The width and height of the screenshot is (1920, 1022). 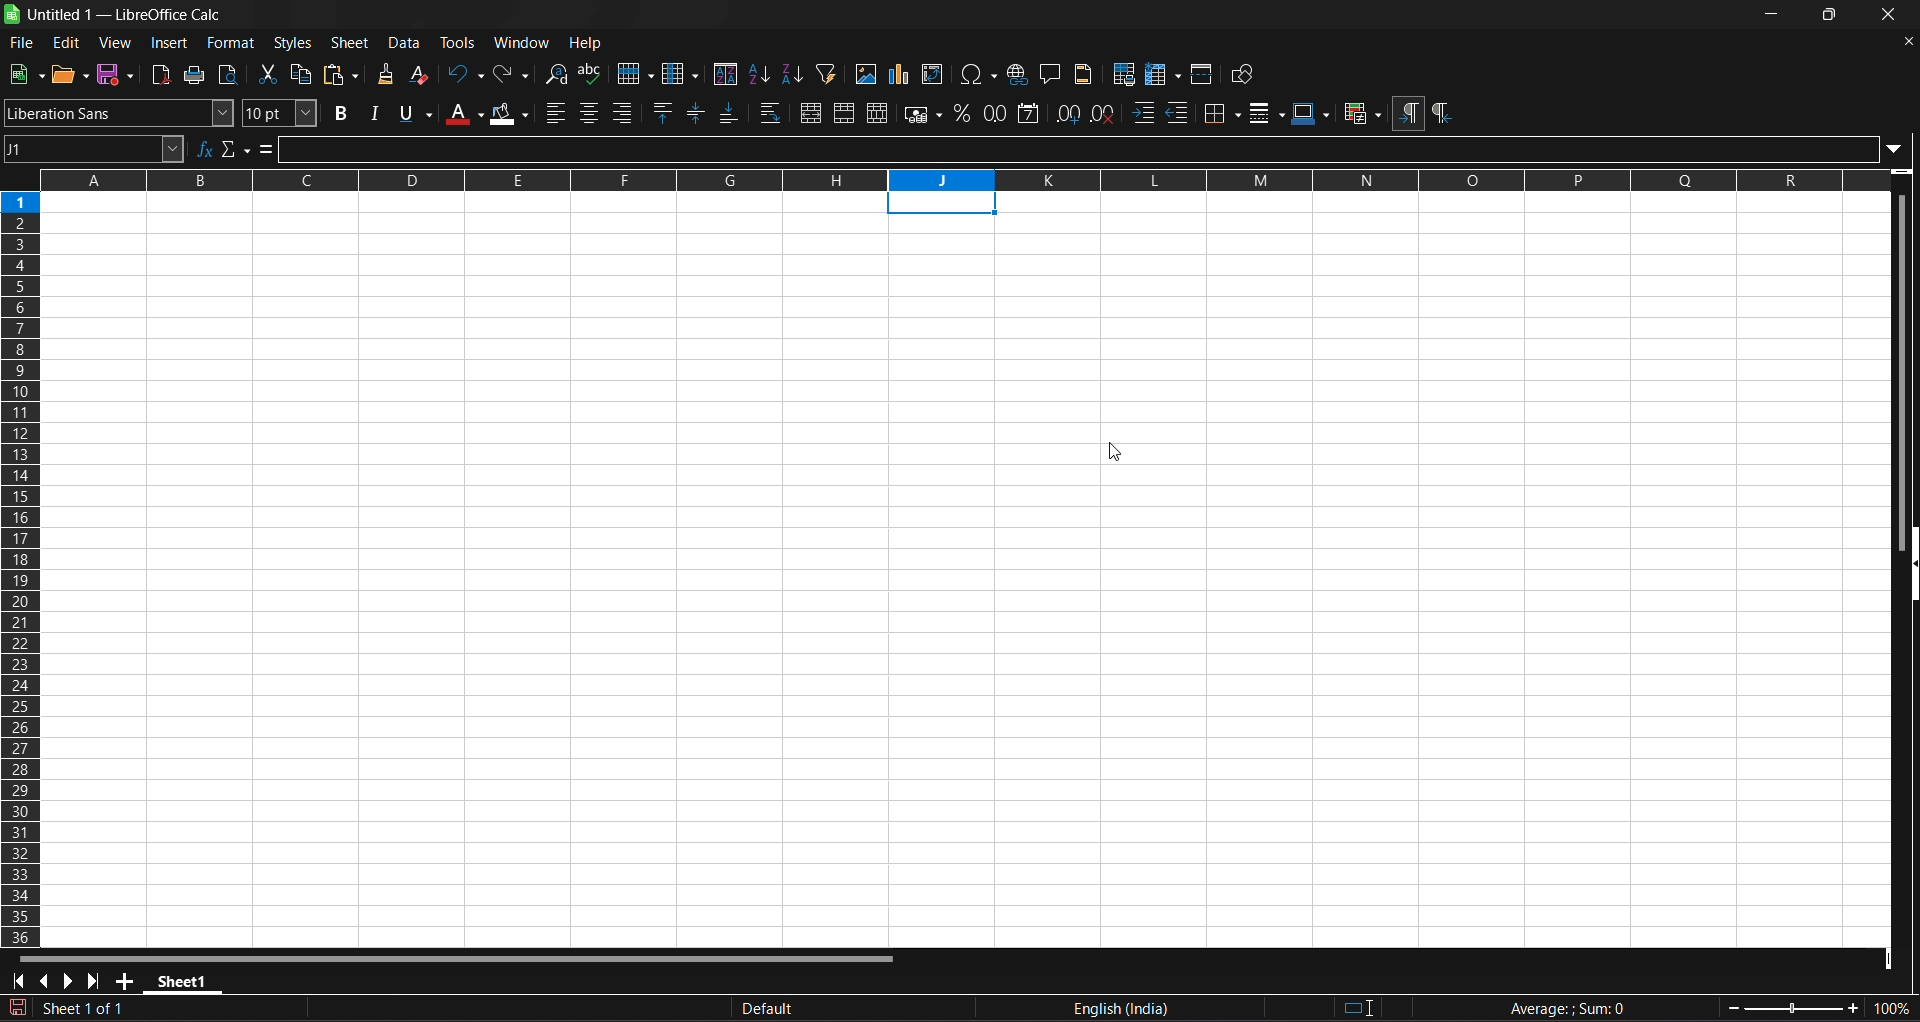 I want to click on input line, so click(x=1090, y=148).